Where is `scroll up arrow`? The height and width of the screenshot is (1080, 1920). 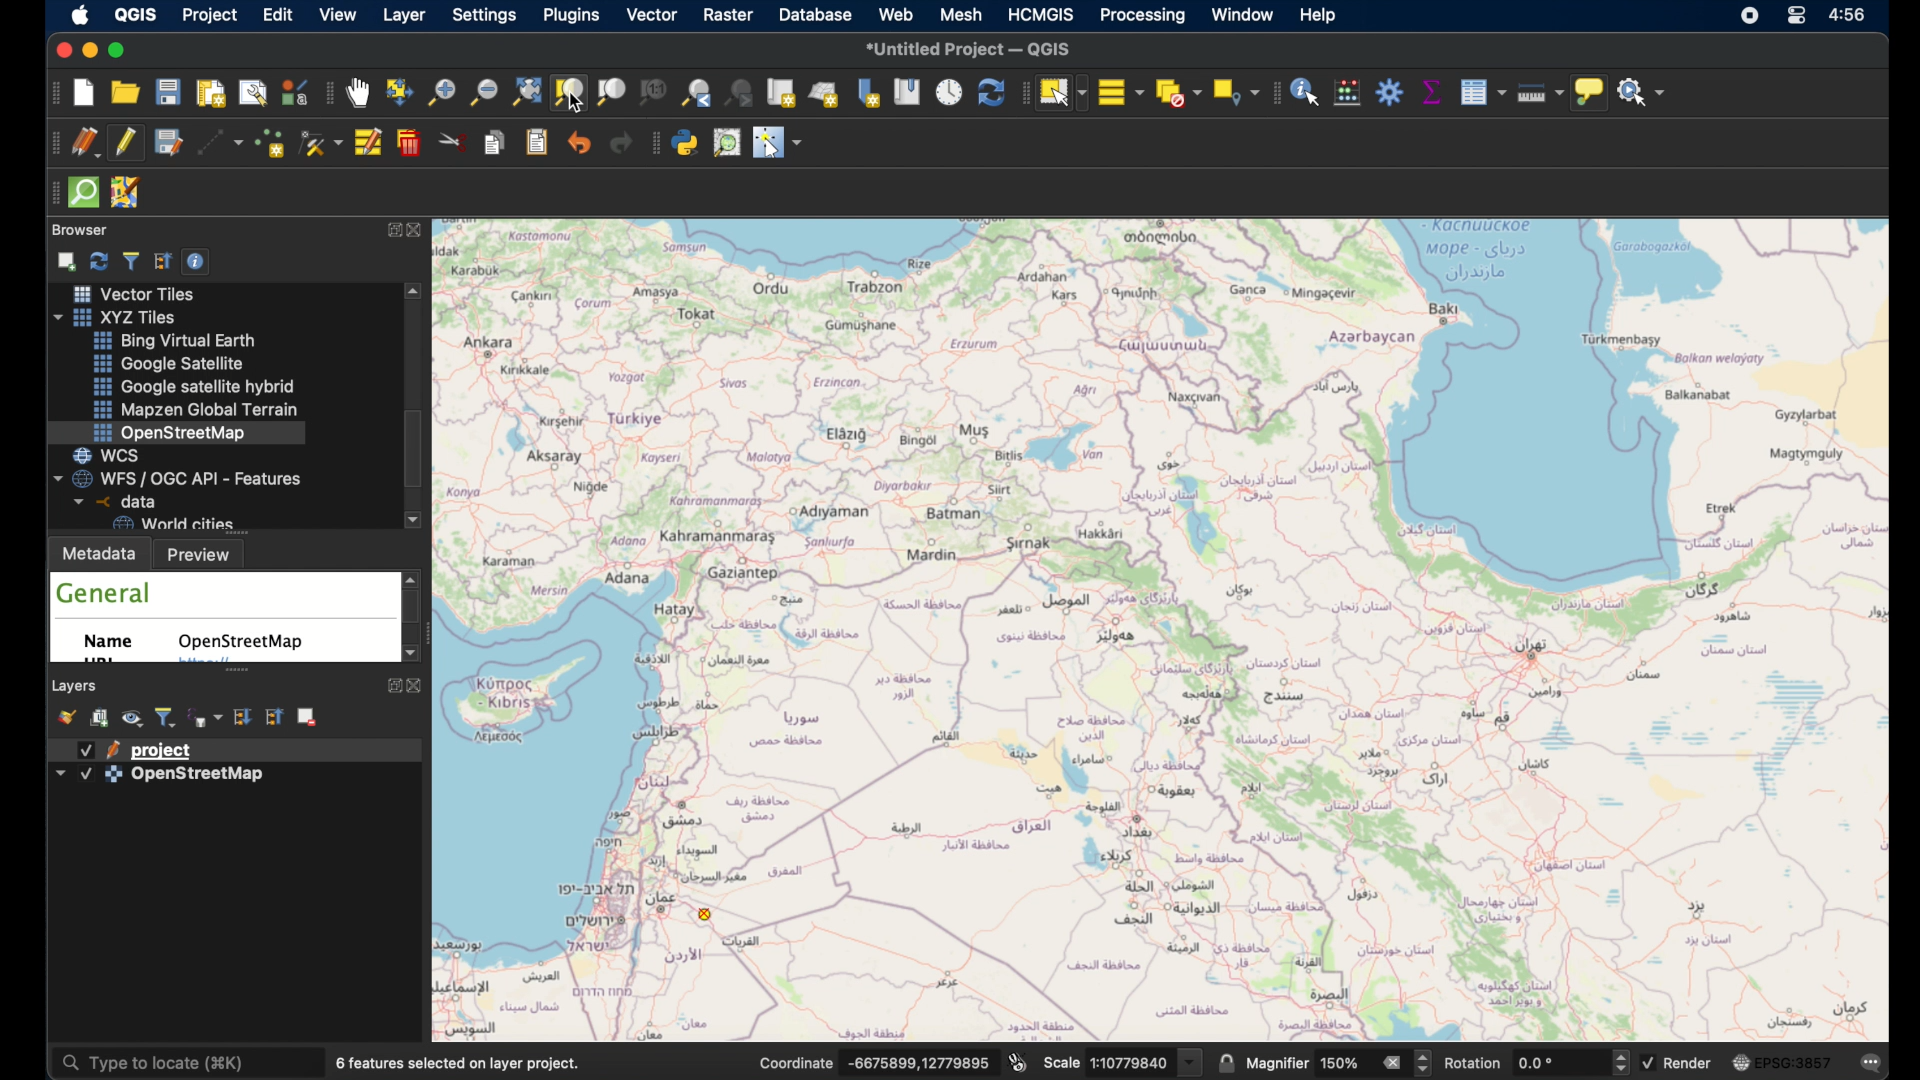
scroll up arrow is located at coordinates (413, 576).